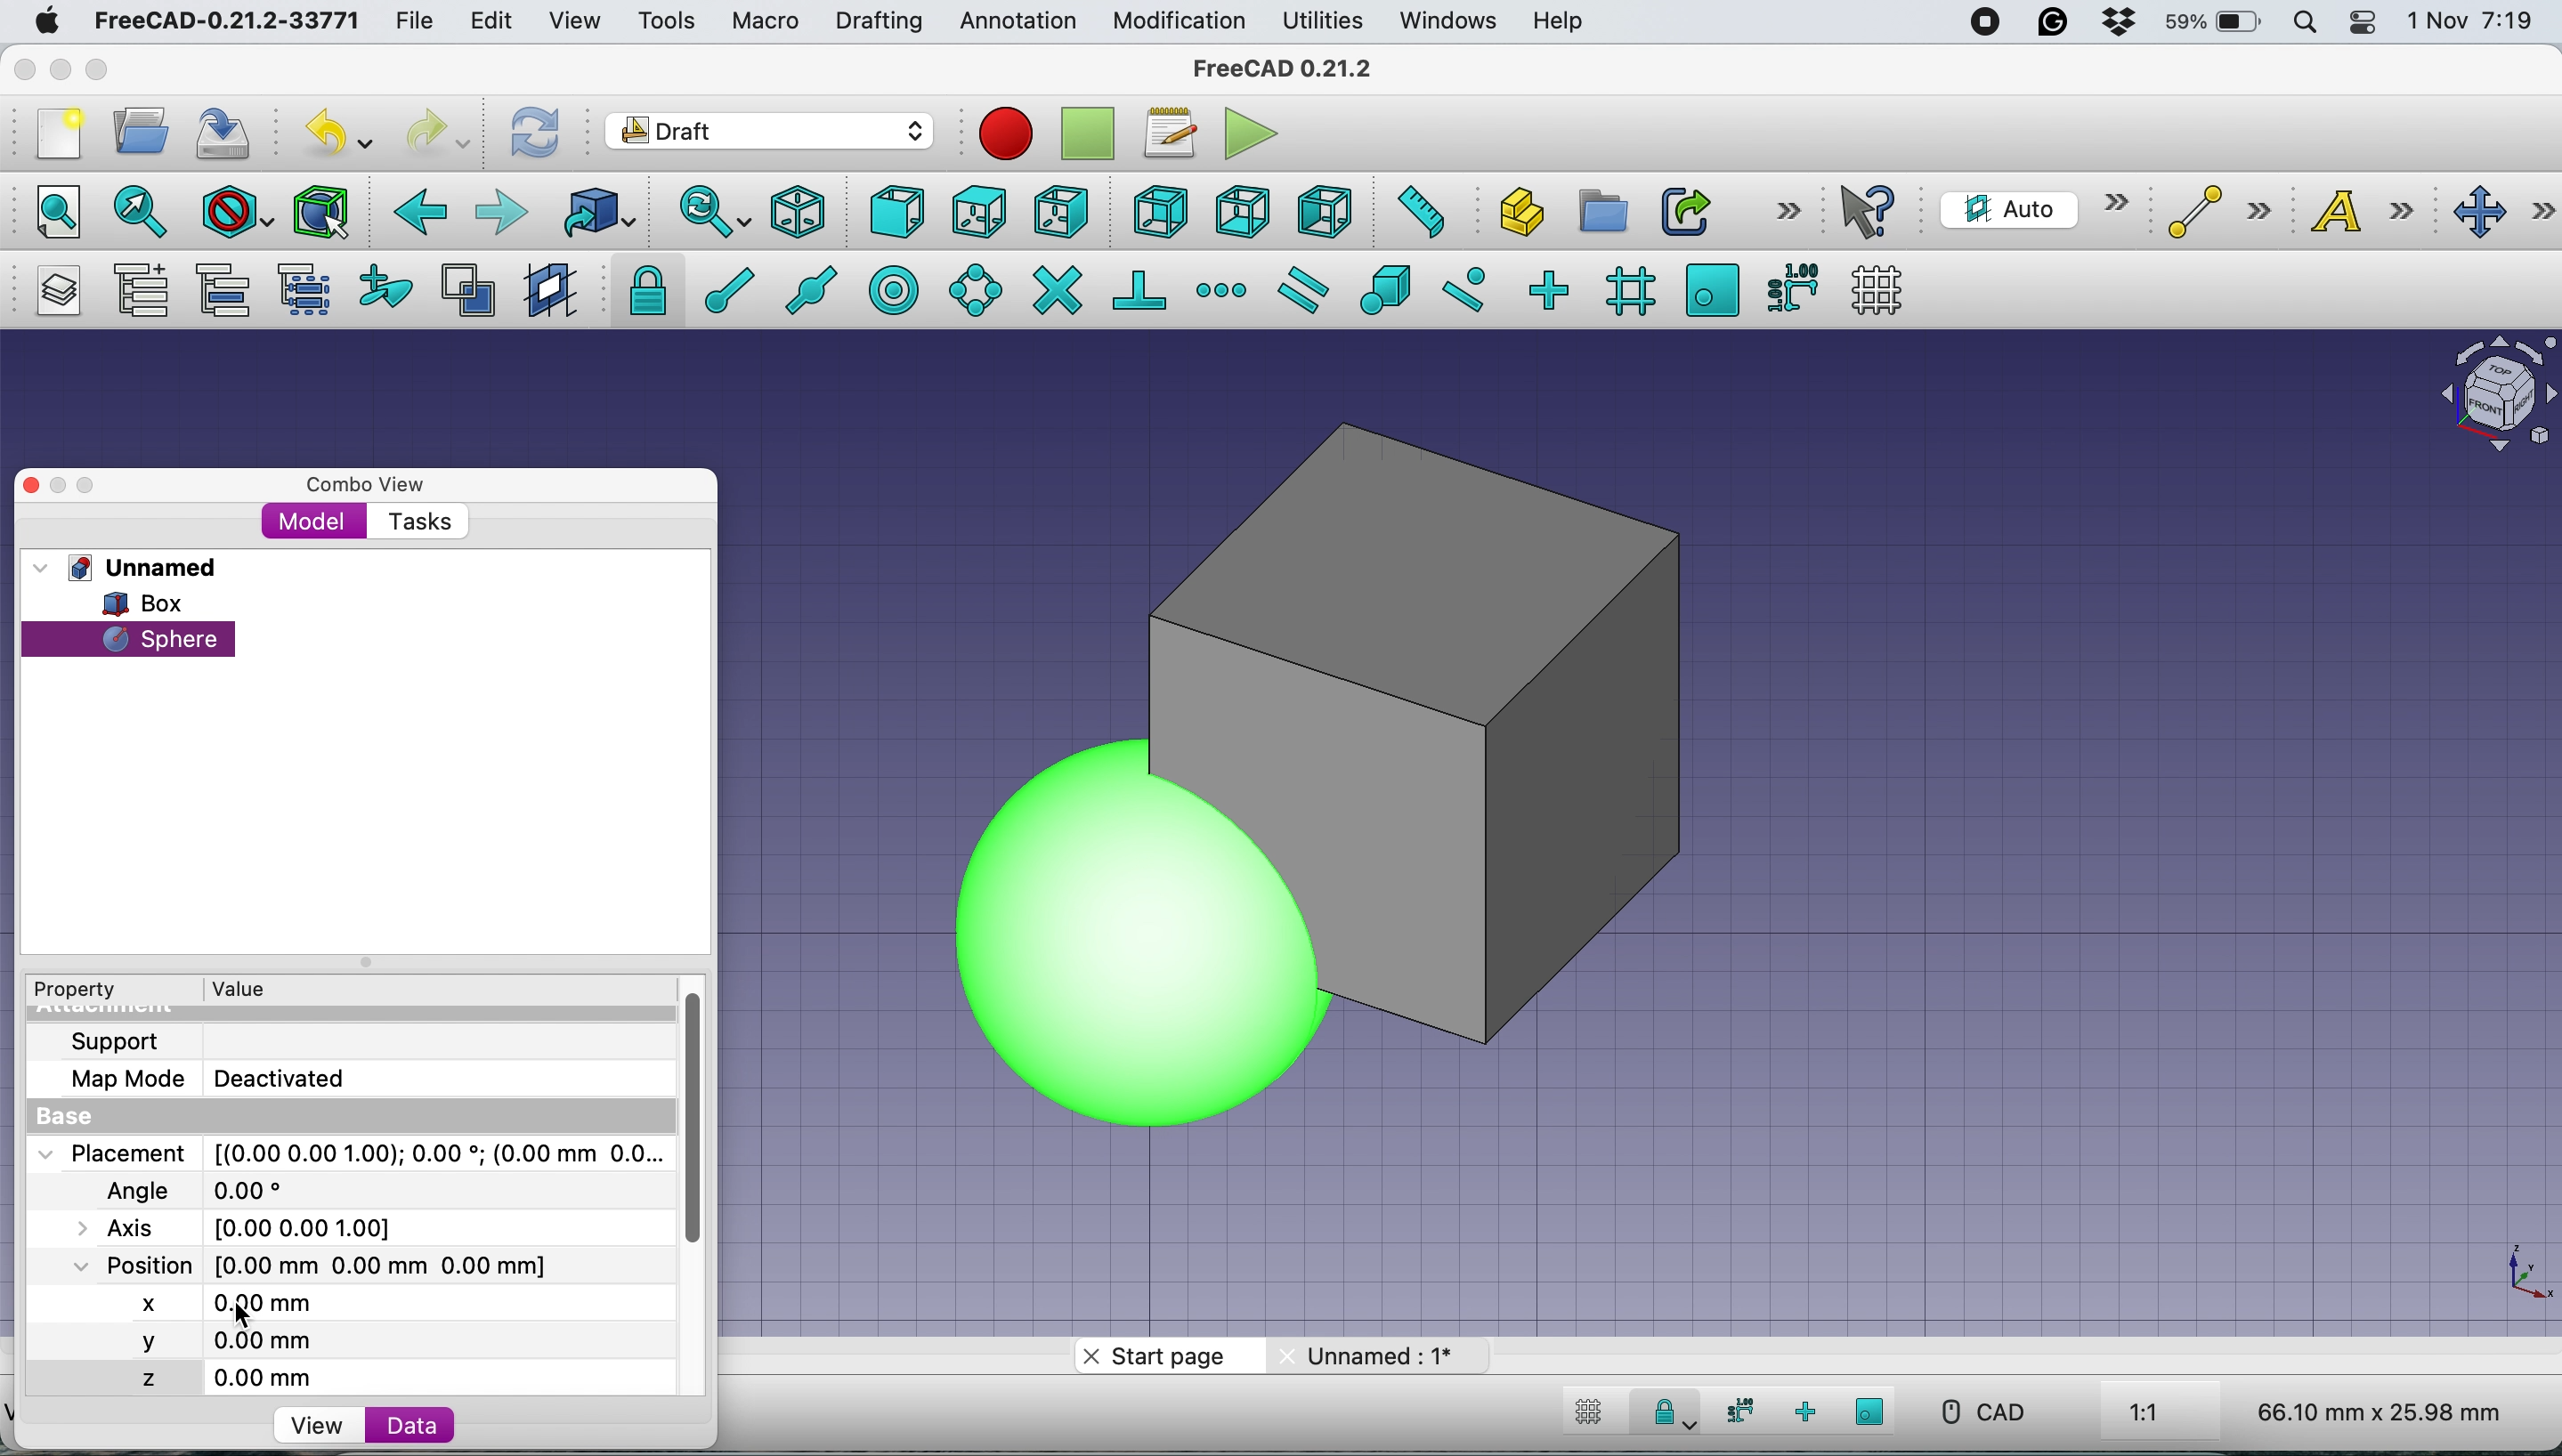 Image resolution: width=2562 pixels, height=1456 pixels. Describe the element at coordinates (1515, 215) in the screenshot. I see `create part` at that location.